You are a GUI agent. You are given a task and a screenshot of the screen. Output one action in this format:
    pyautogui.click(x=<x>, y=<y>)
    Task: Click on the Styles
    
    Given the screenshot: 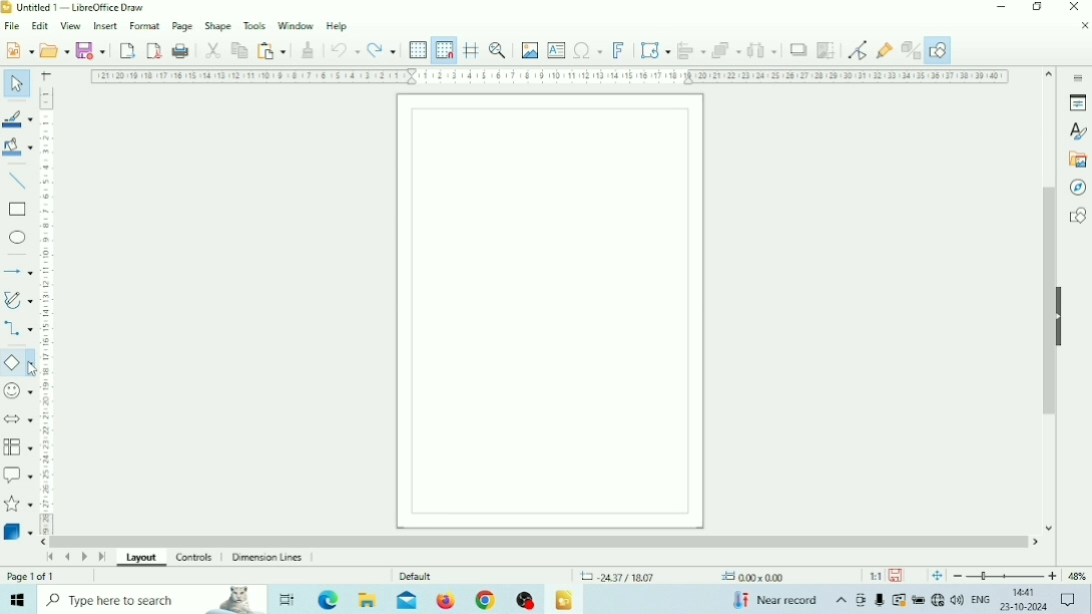 What is the action you would take?
    pyautogui.click(x=1077, y=132)
    